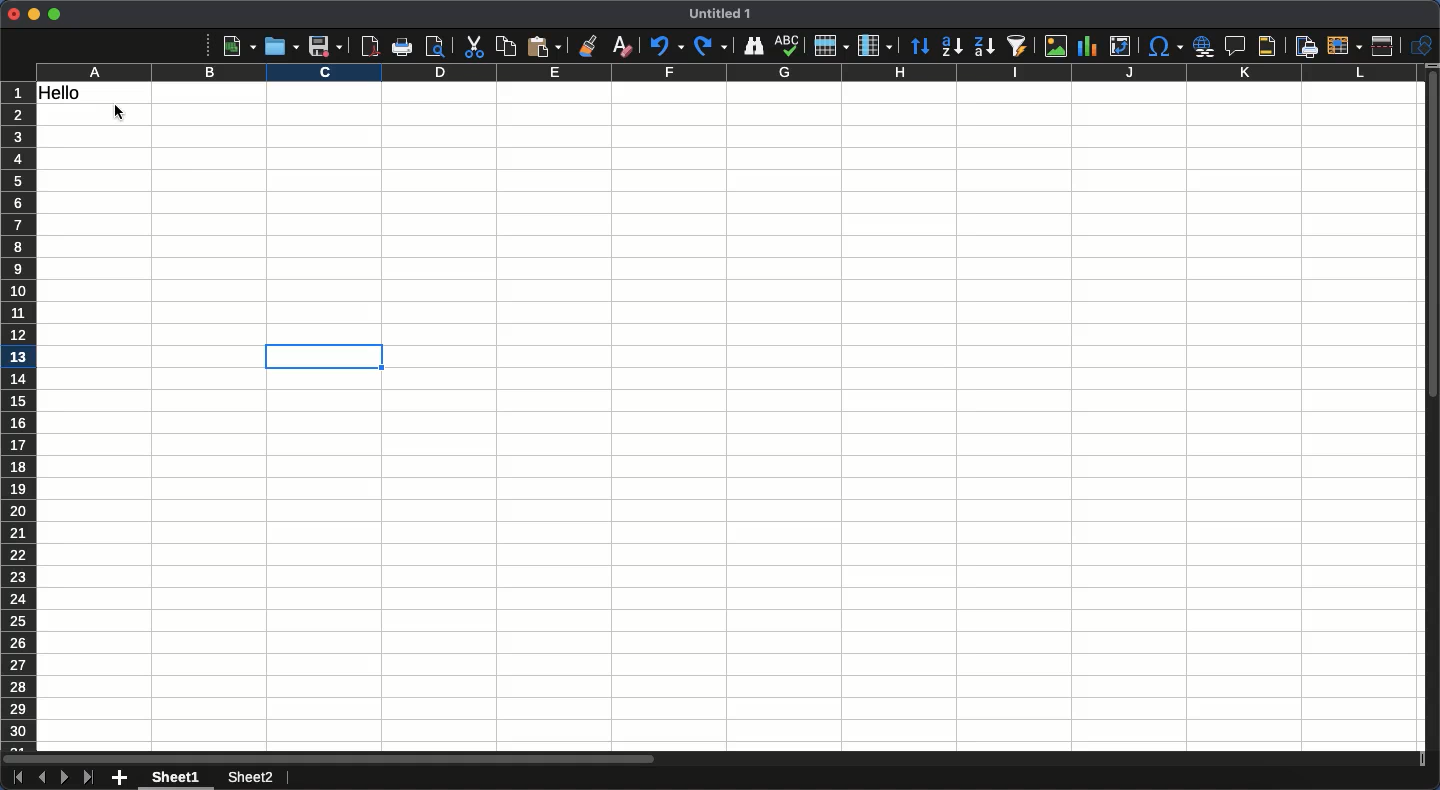 The width and height of the screenshot is (1440, 790). Describe the element at coordinates (279, 45) in the screenshot. I see `Open` at that location.